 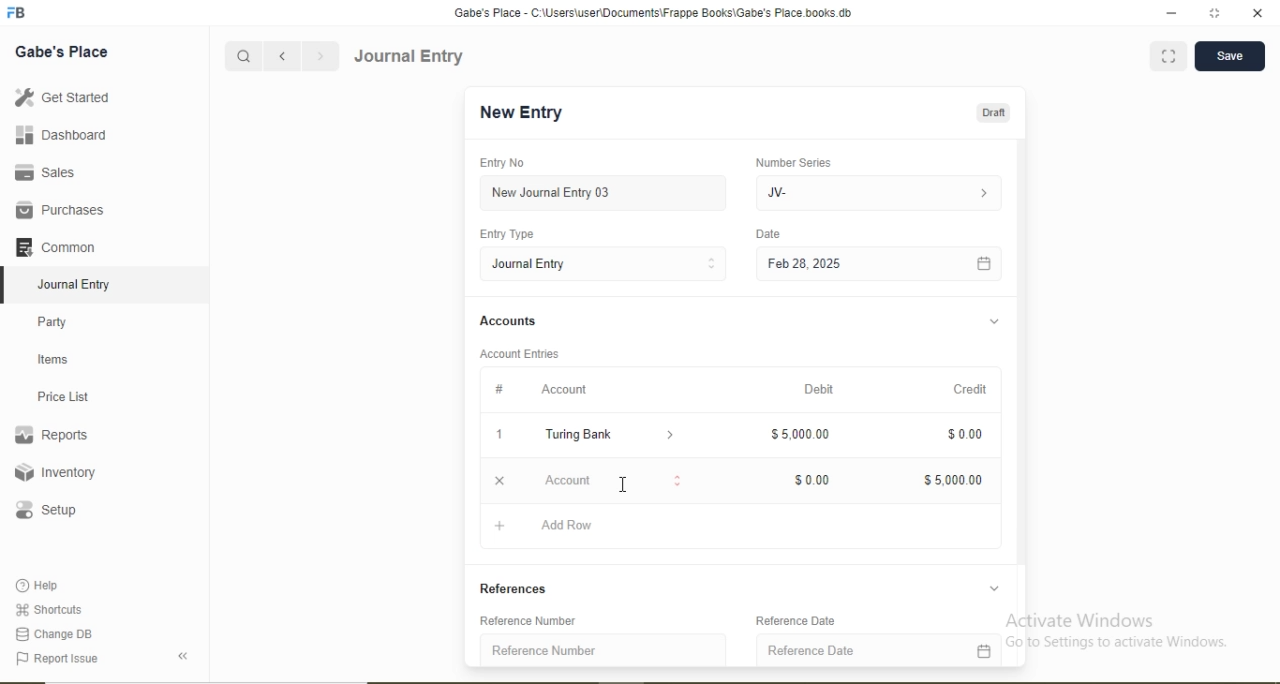 I want to click on Price List, so click(x=62, y=397).